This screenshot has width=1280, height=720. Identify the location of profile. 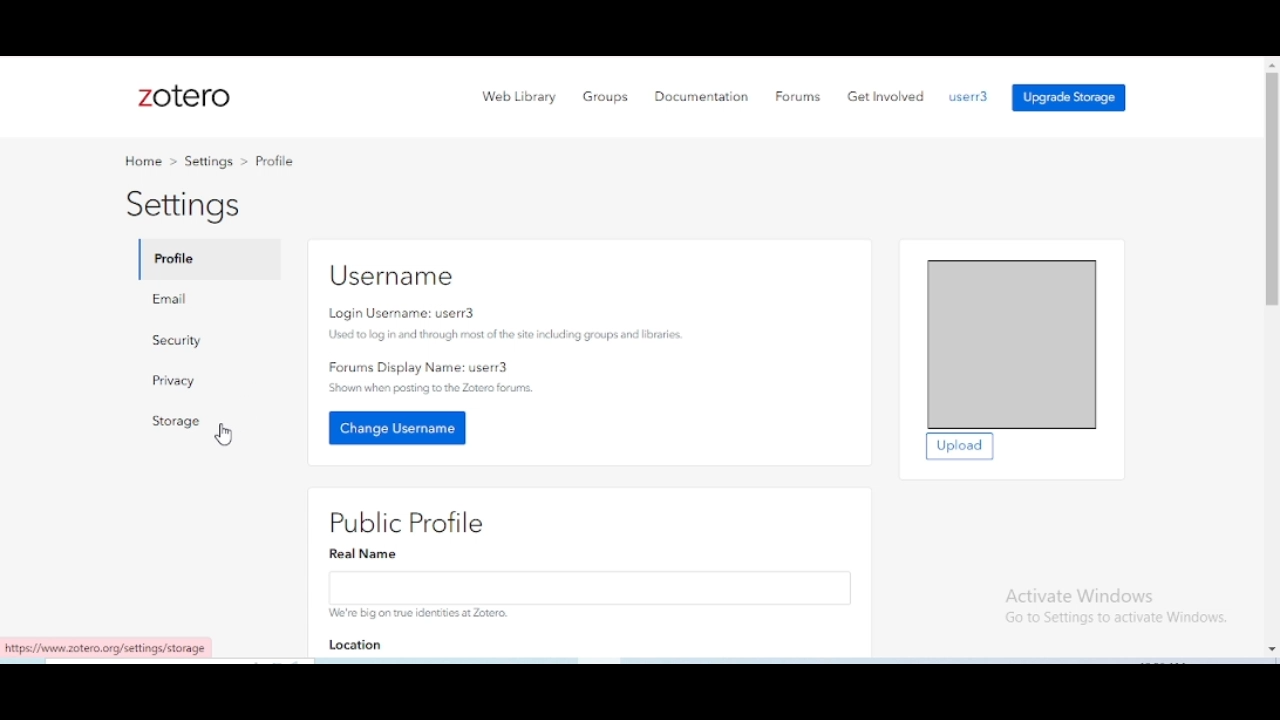
(206, 259).